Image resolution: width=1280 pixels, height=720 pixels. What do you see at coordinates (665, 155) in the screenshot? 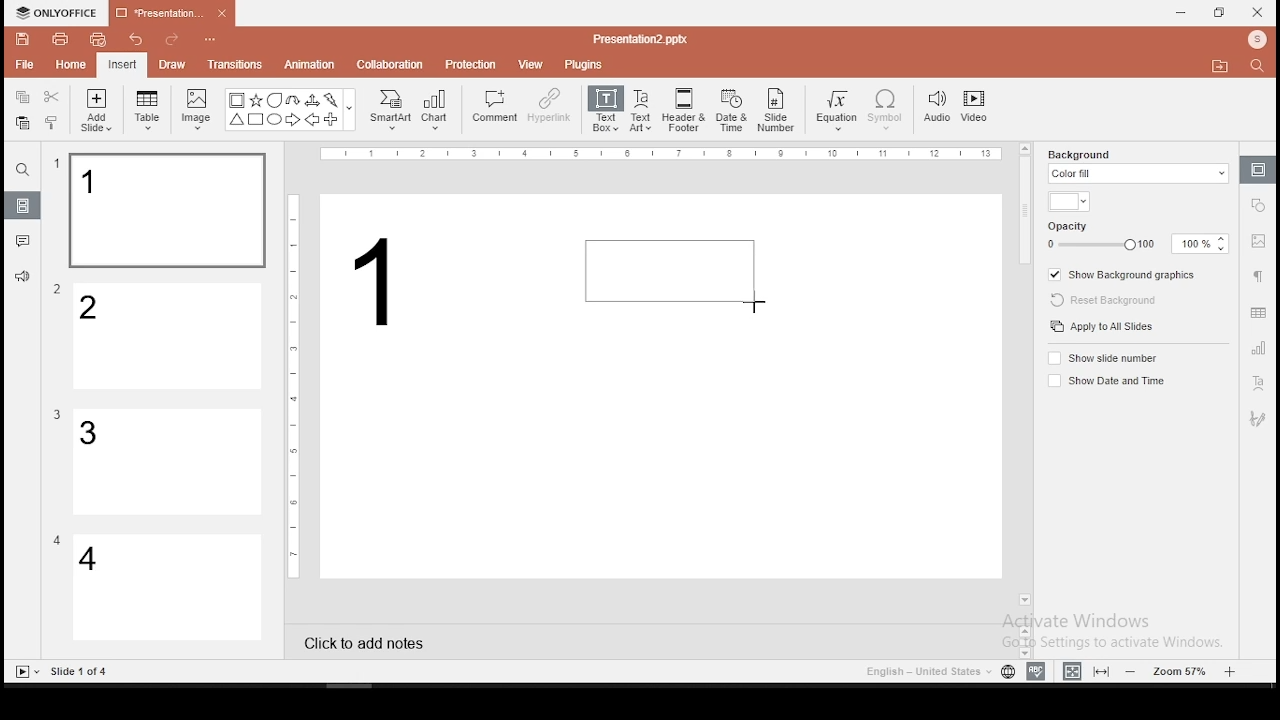
I see `` at bounding box center [665, 155].